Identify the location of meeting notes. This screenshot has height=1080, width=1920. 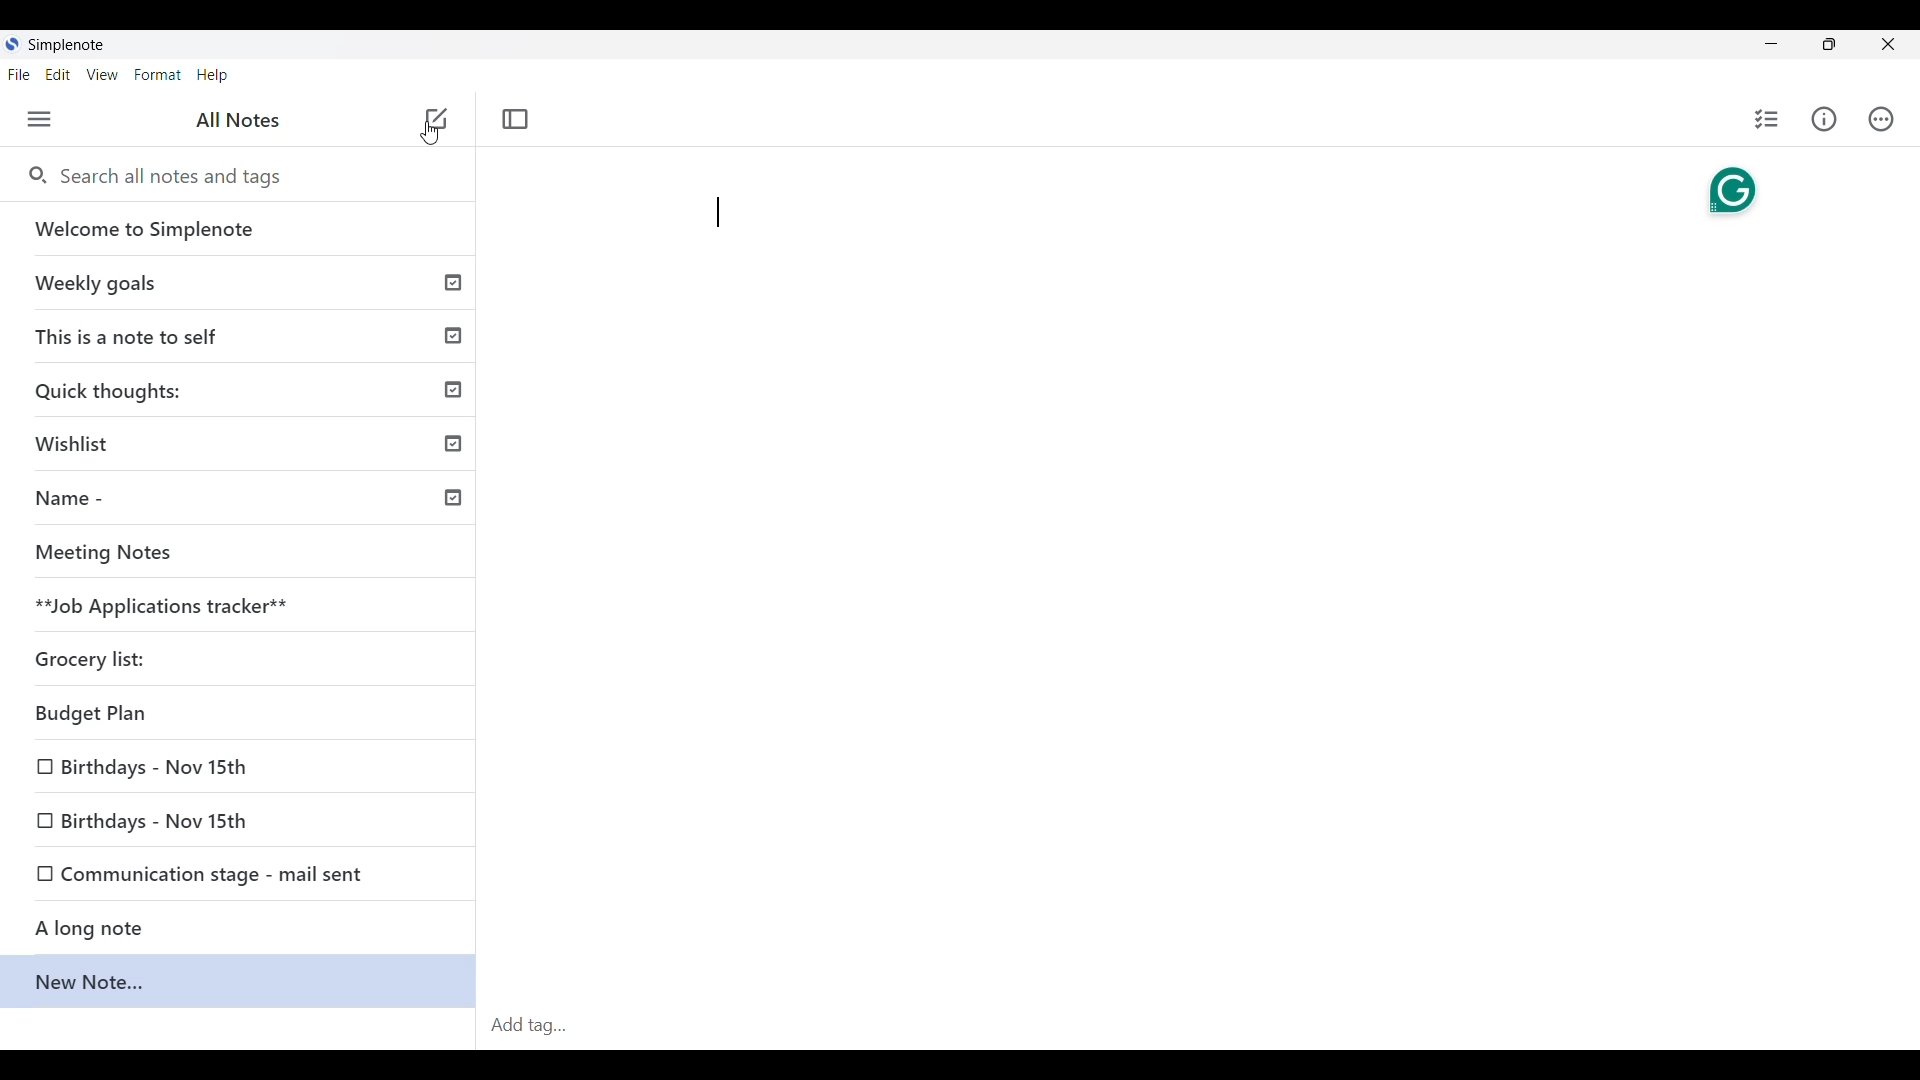
(226, 549).